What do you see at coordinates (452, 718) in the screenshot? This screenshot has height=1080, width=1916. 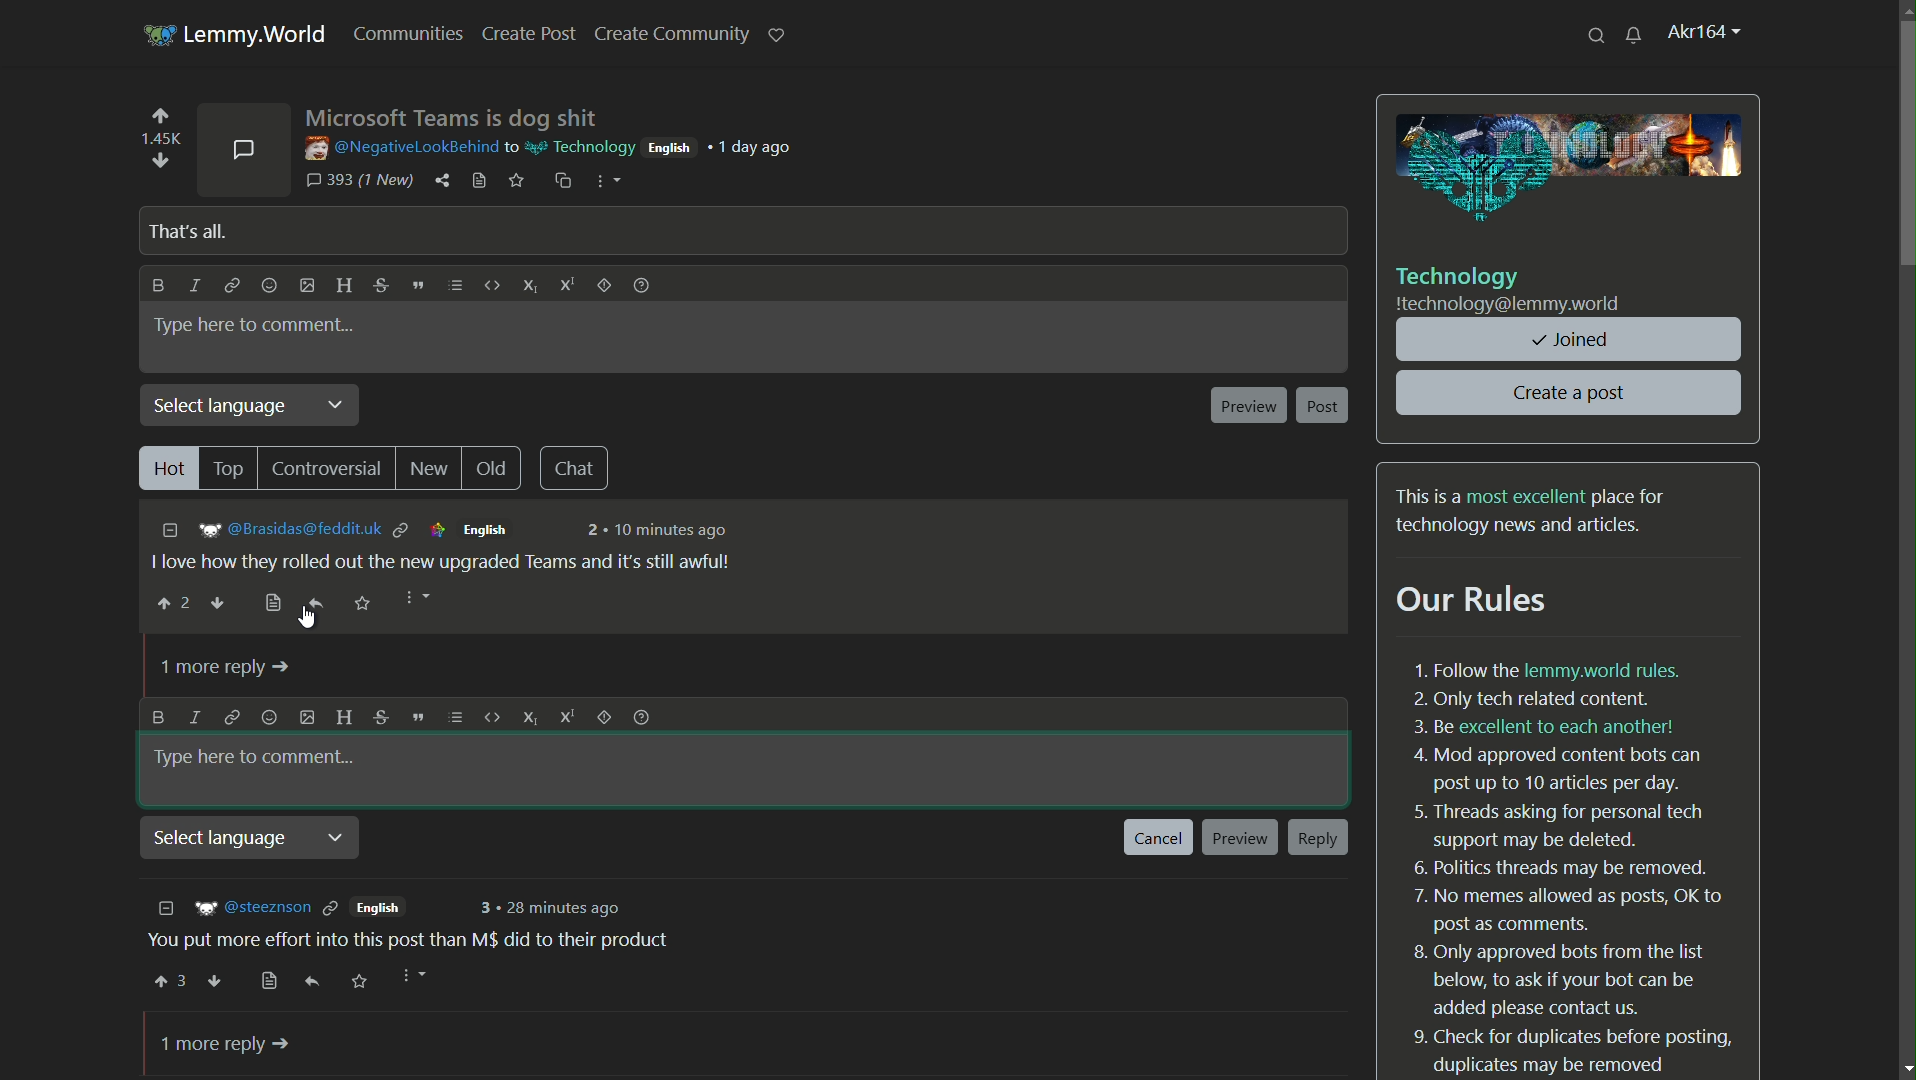 I see `list` at bounding box center [452, 718].